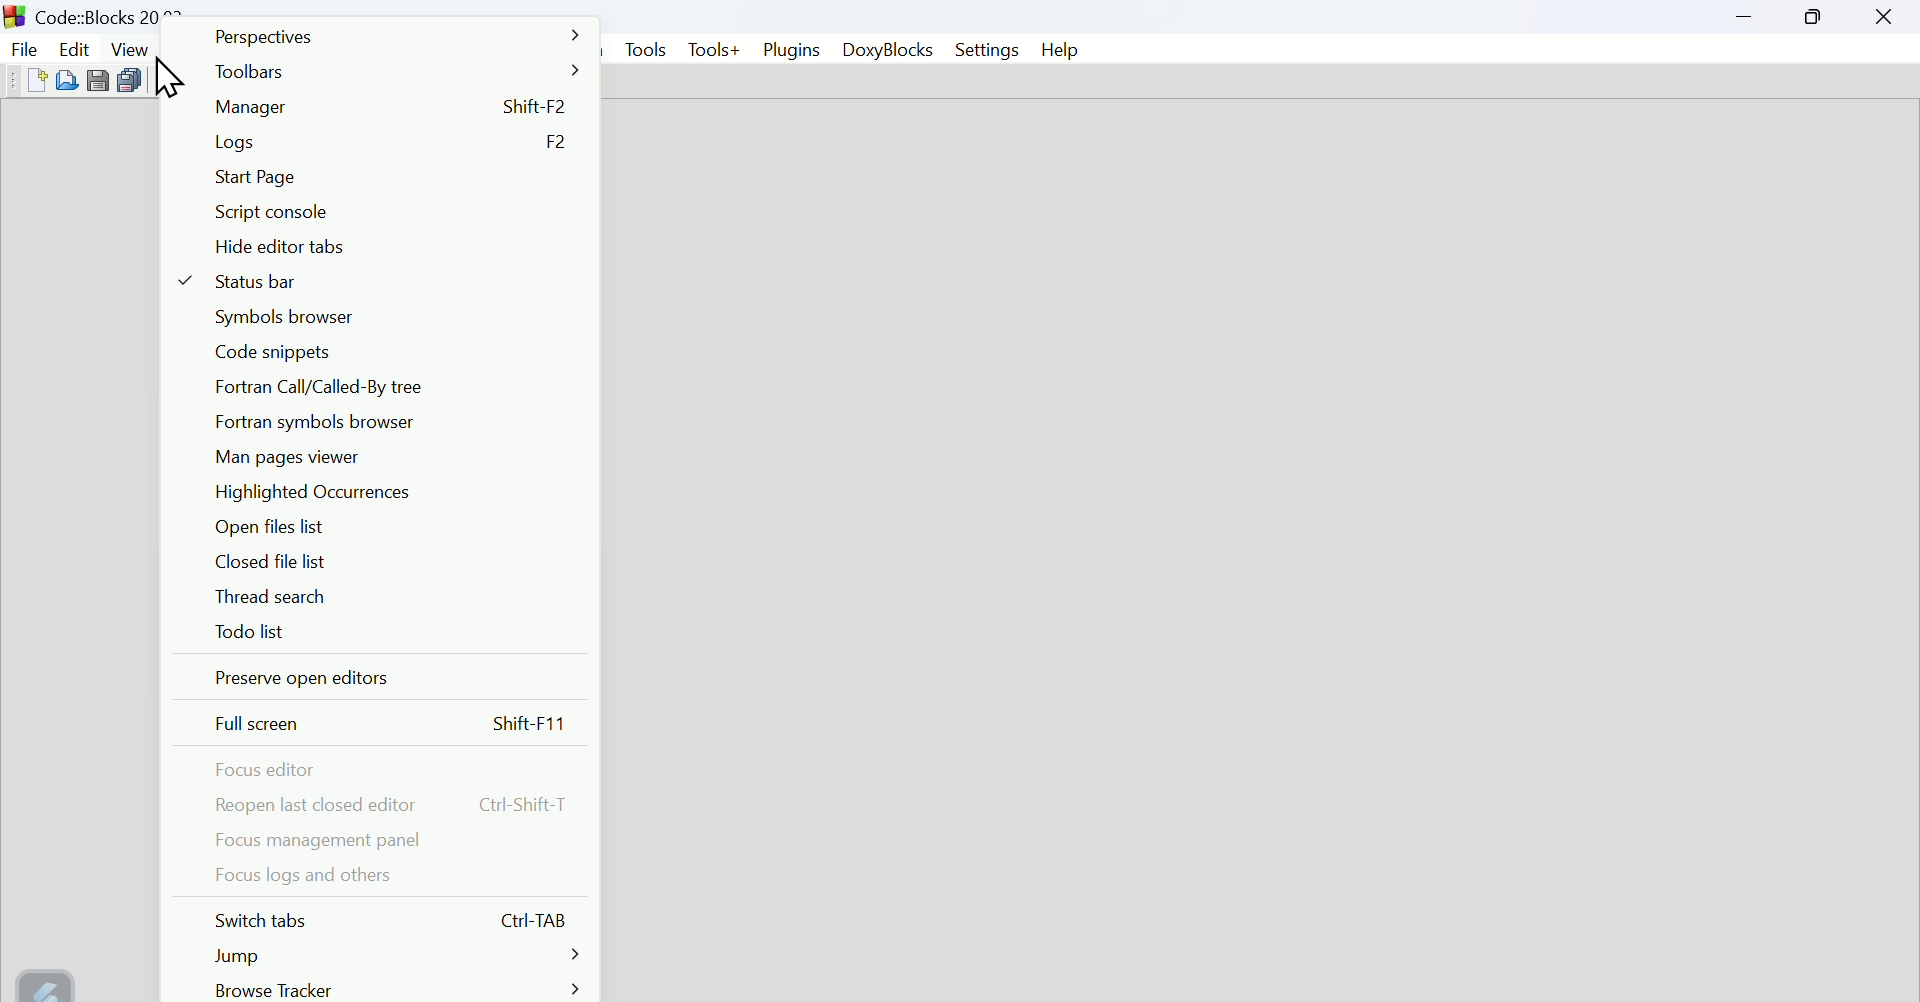  What do you see at coordinates (642, 51) in the screenshot?
I see `Tools` at bounding box center [642, 51].